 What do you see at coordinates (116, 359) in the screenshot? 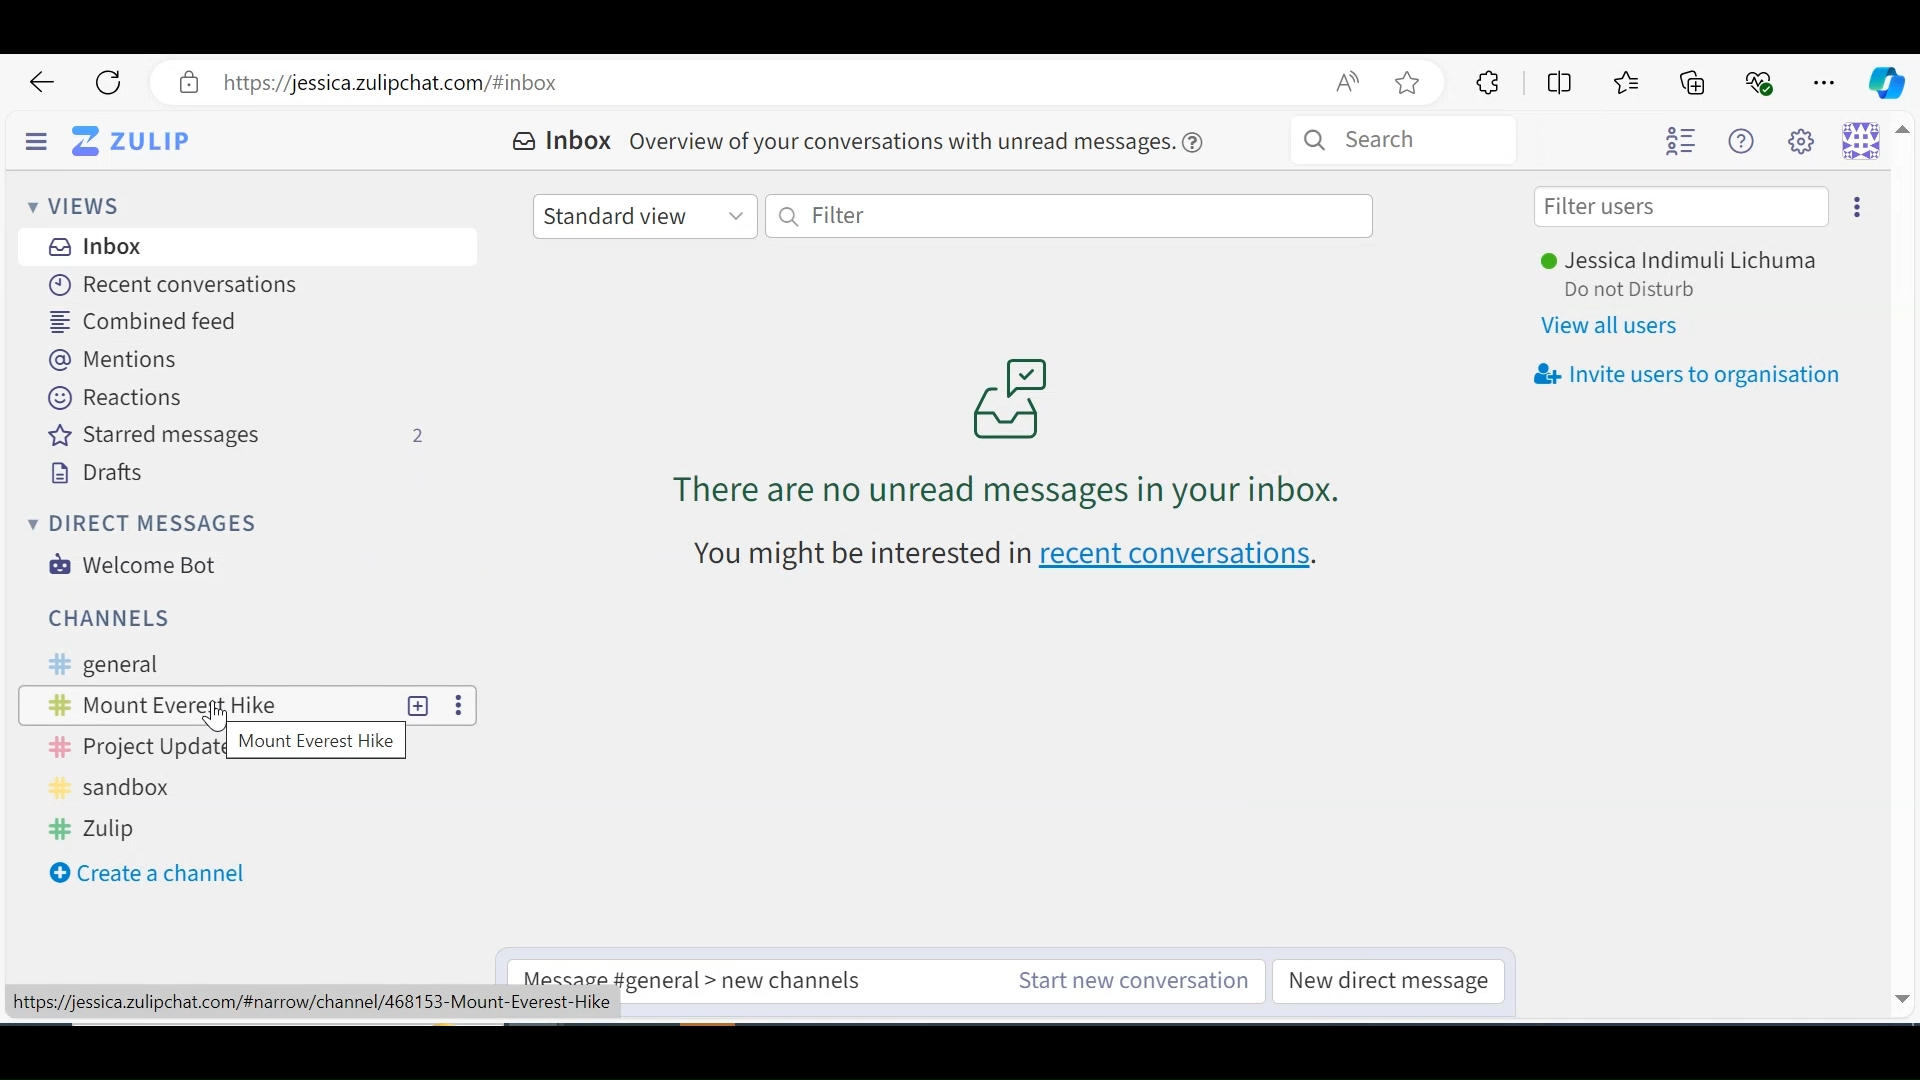
I see `Mentions` at bounding box center [116, 359].